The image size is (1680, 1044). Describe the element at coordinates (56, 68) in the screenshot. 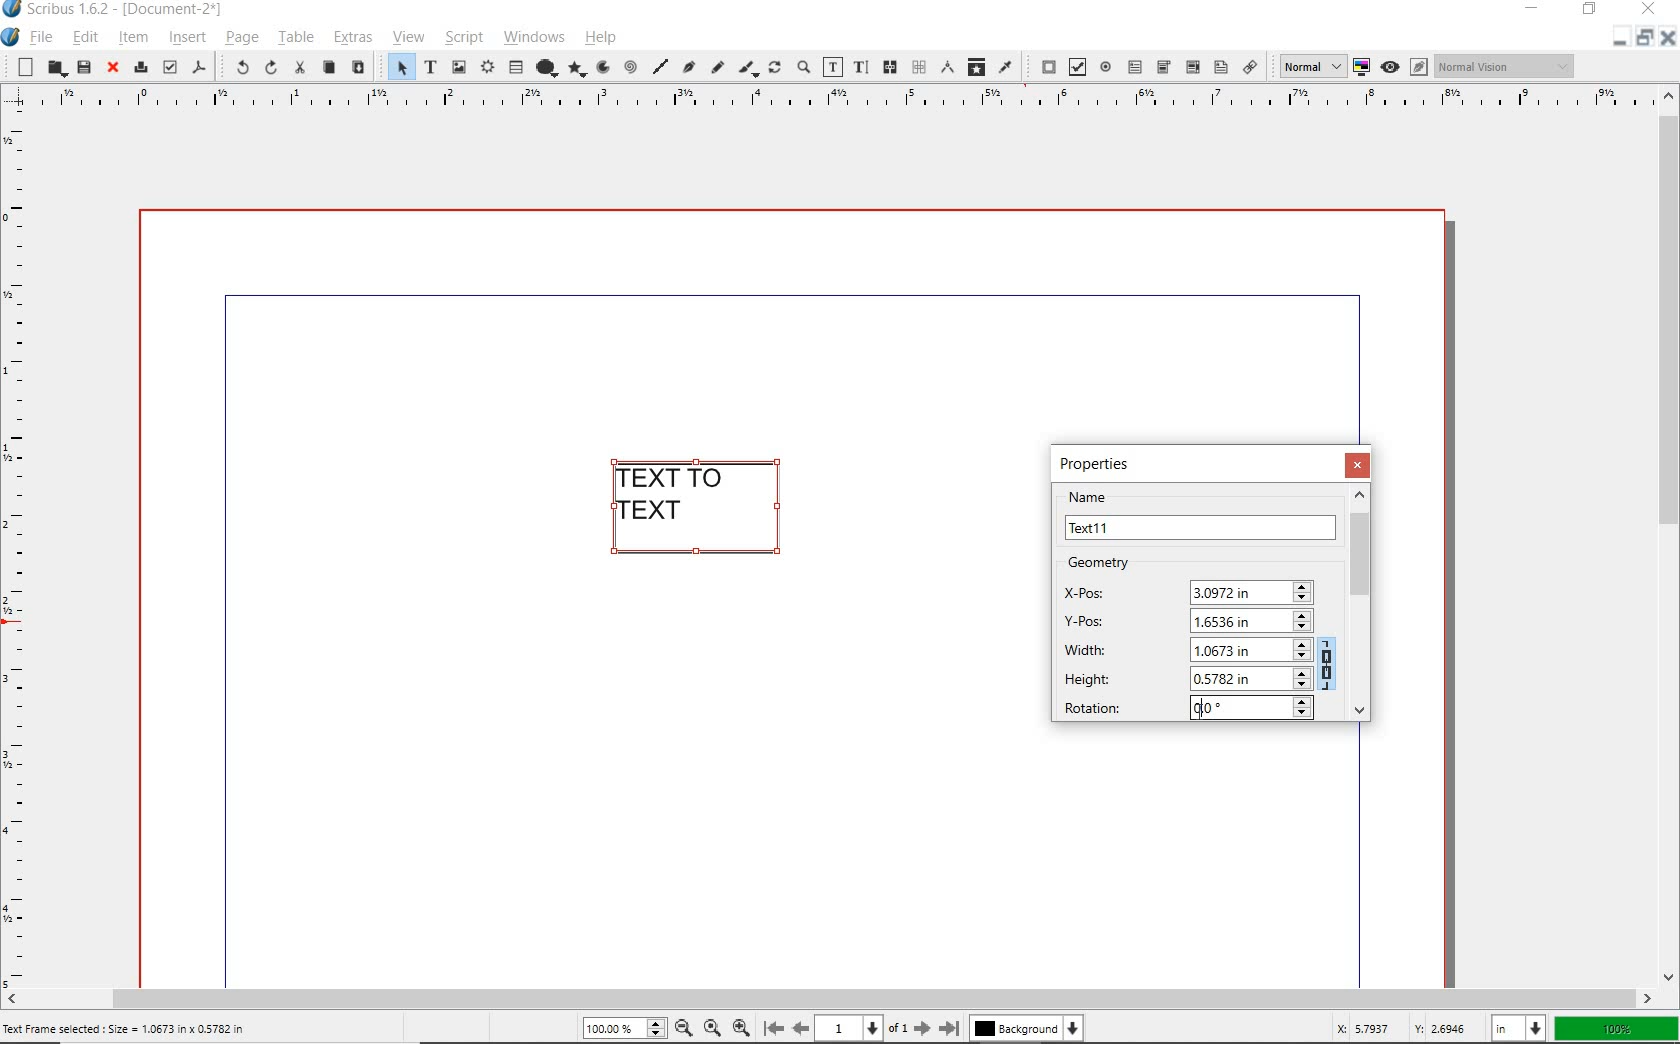

I see `open` at that location.